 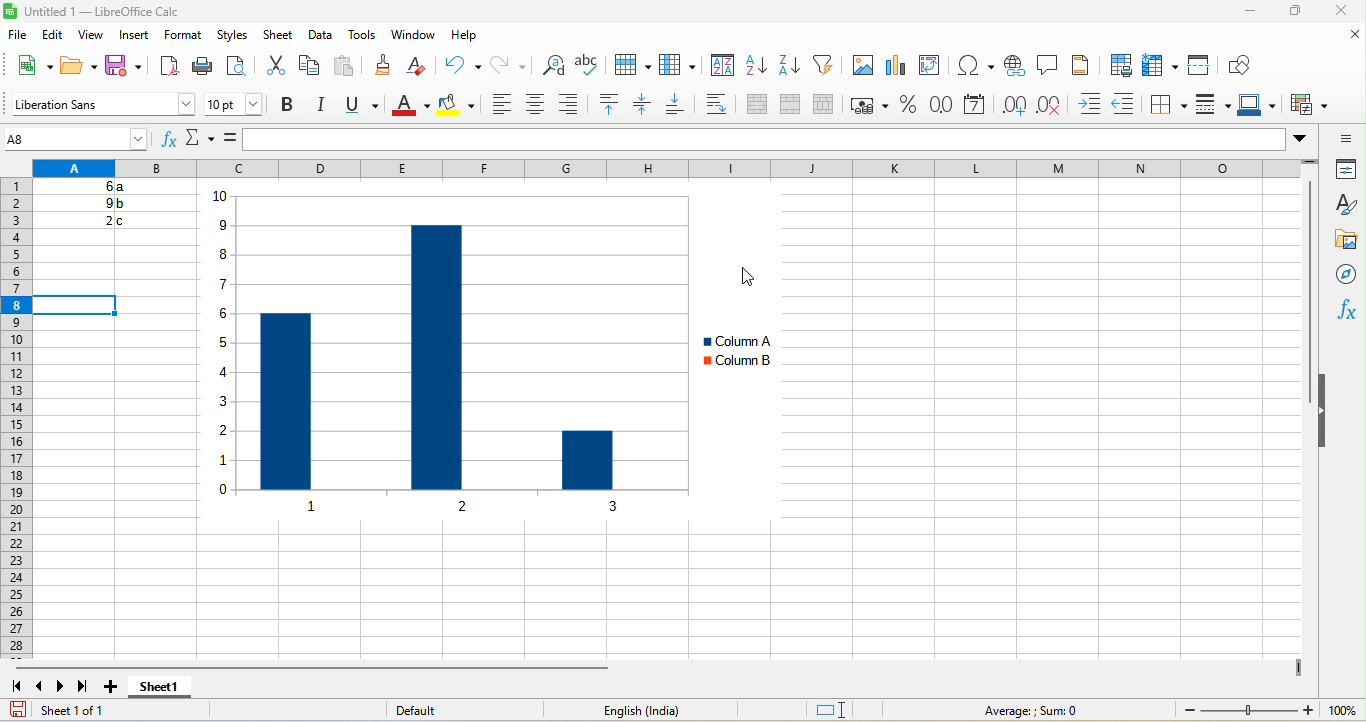 What do you see at coordinates (126, 221) in the screenshot?
I see `c` at bounding box center [126, 221].